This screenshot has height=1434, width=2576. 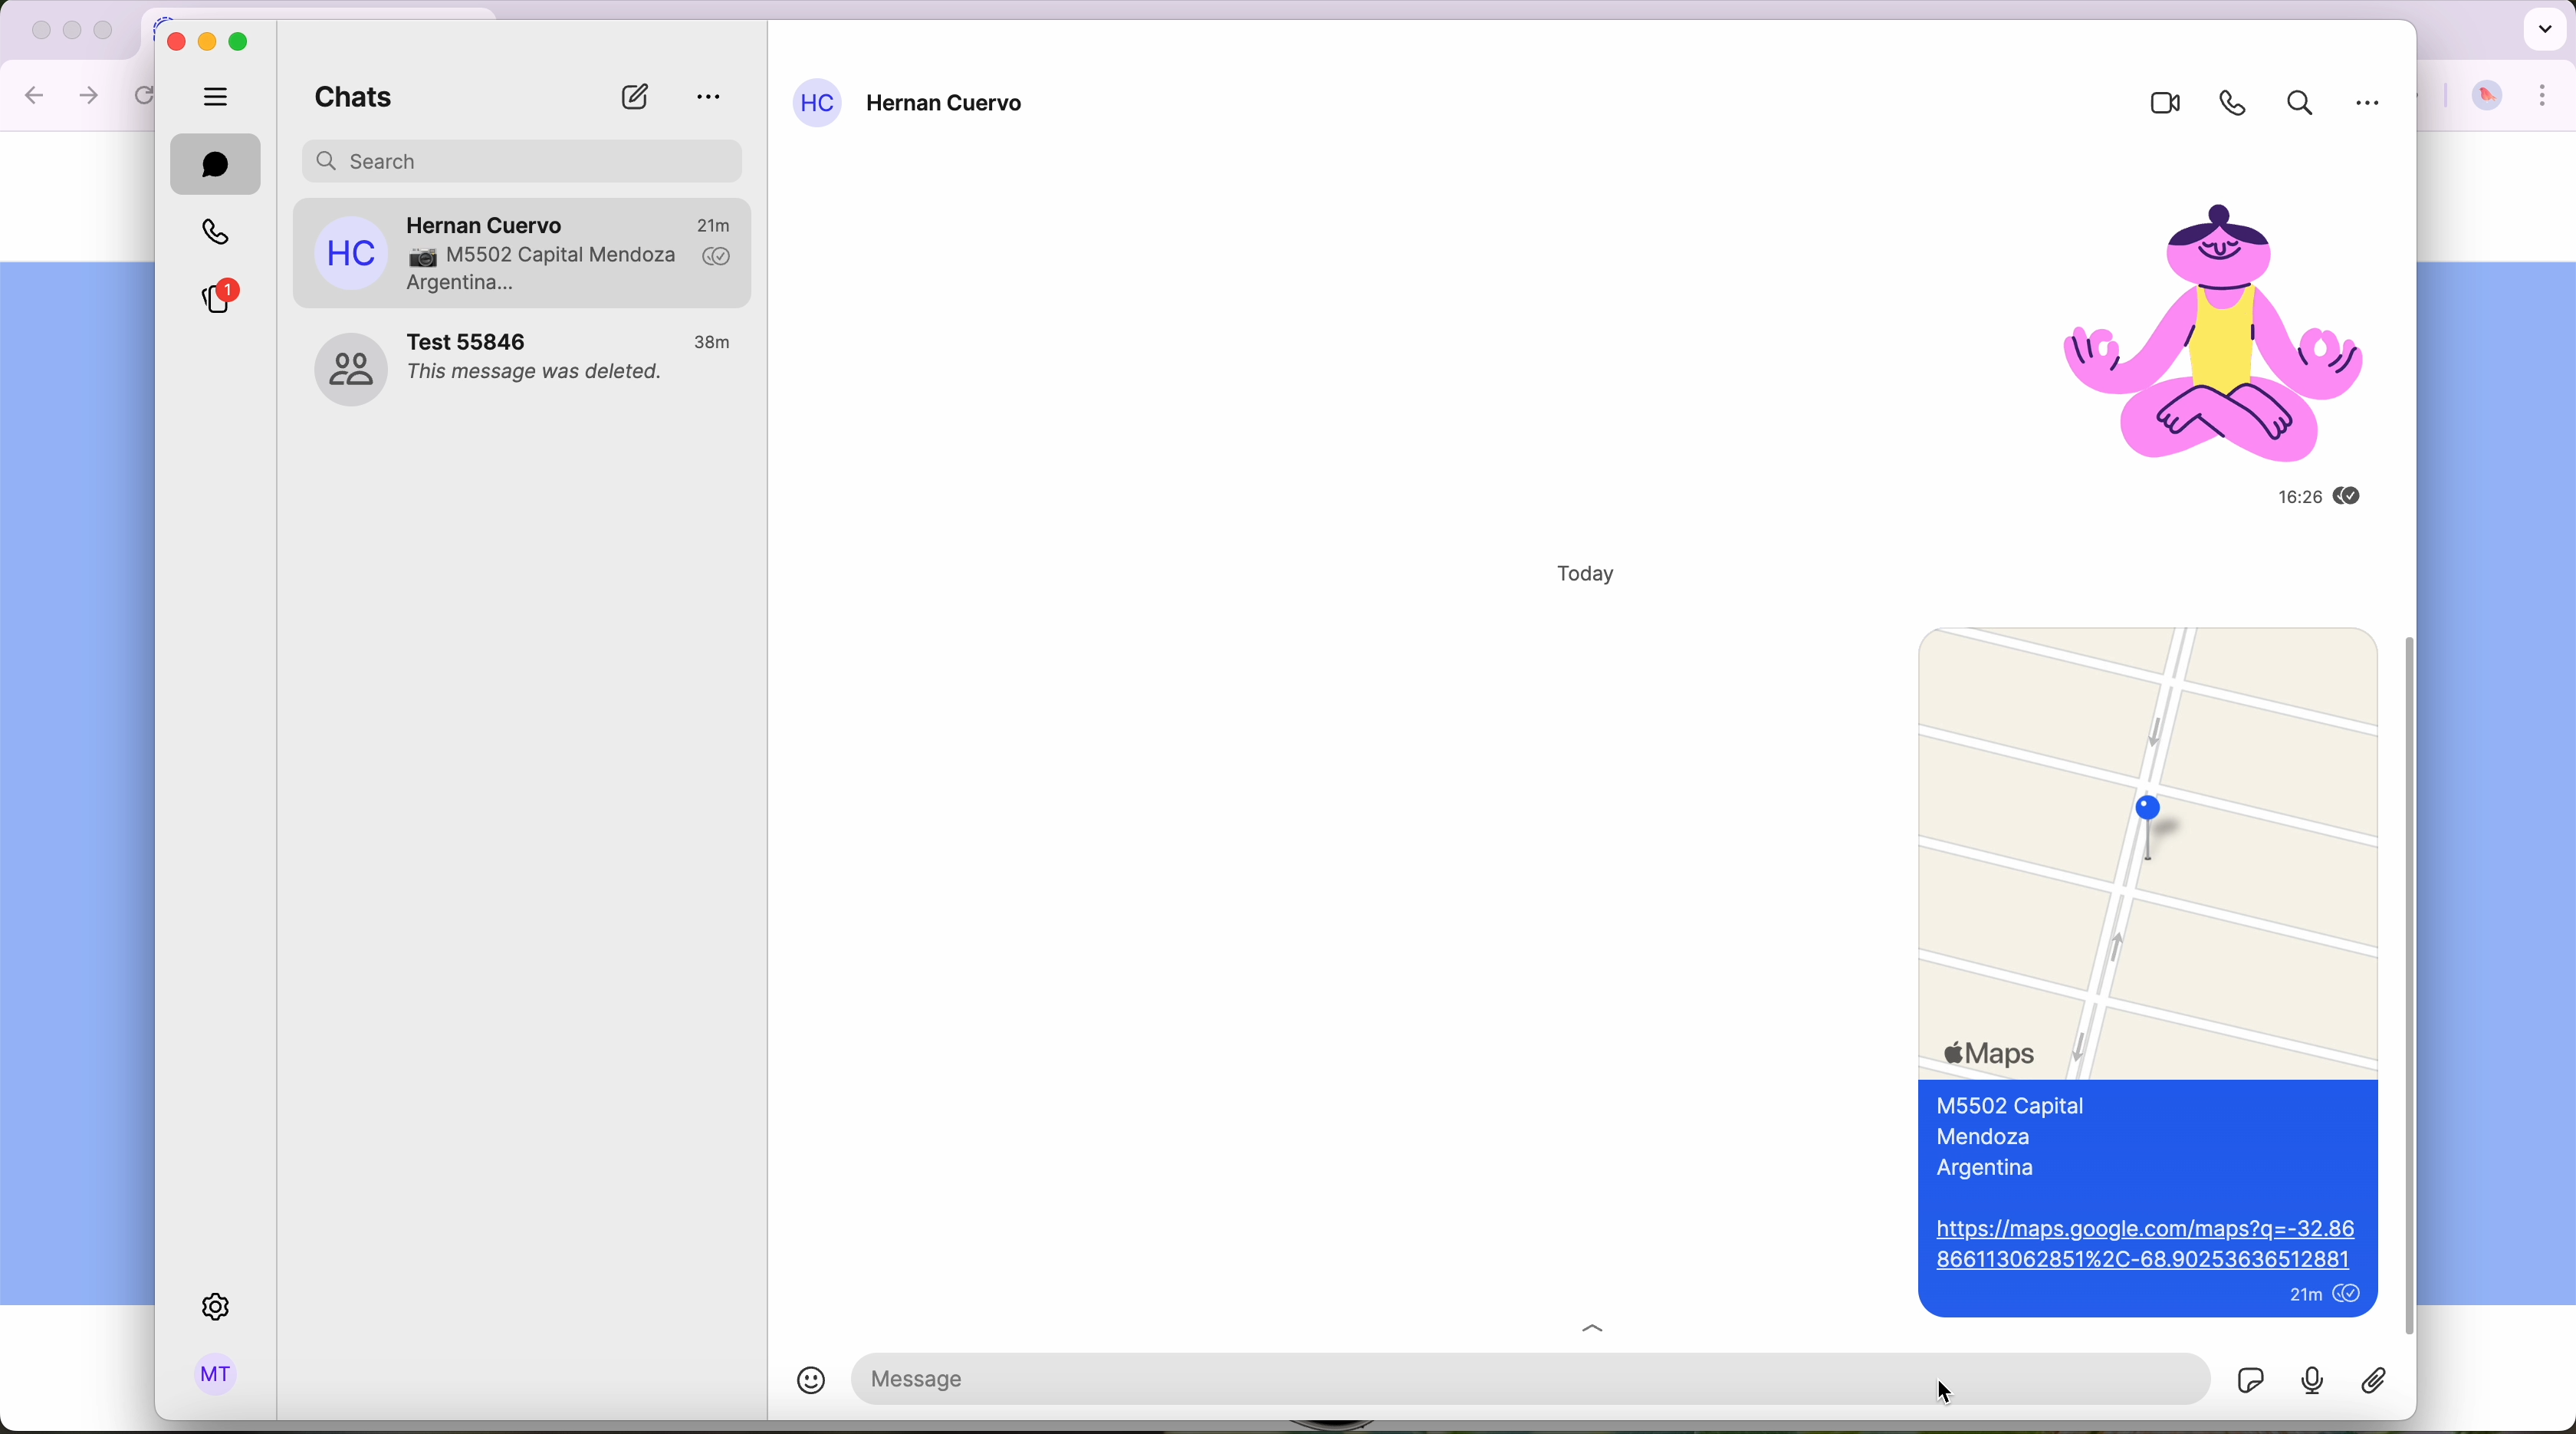 I want to click on chats, so click(x=216, y=164).